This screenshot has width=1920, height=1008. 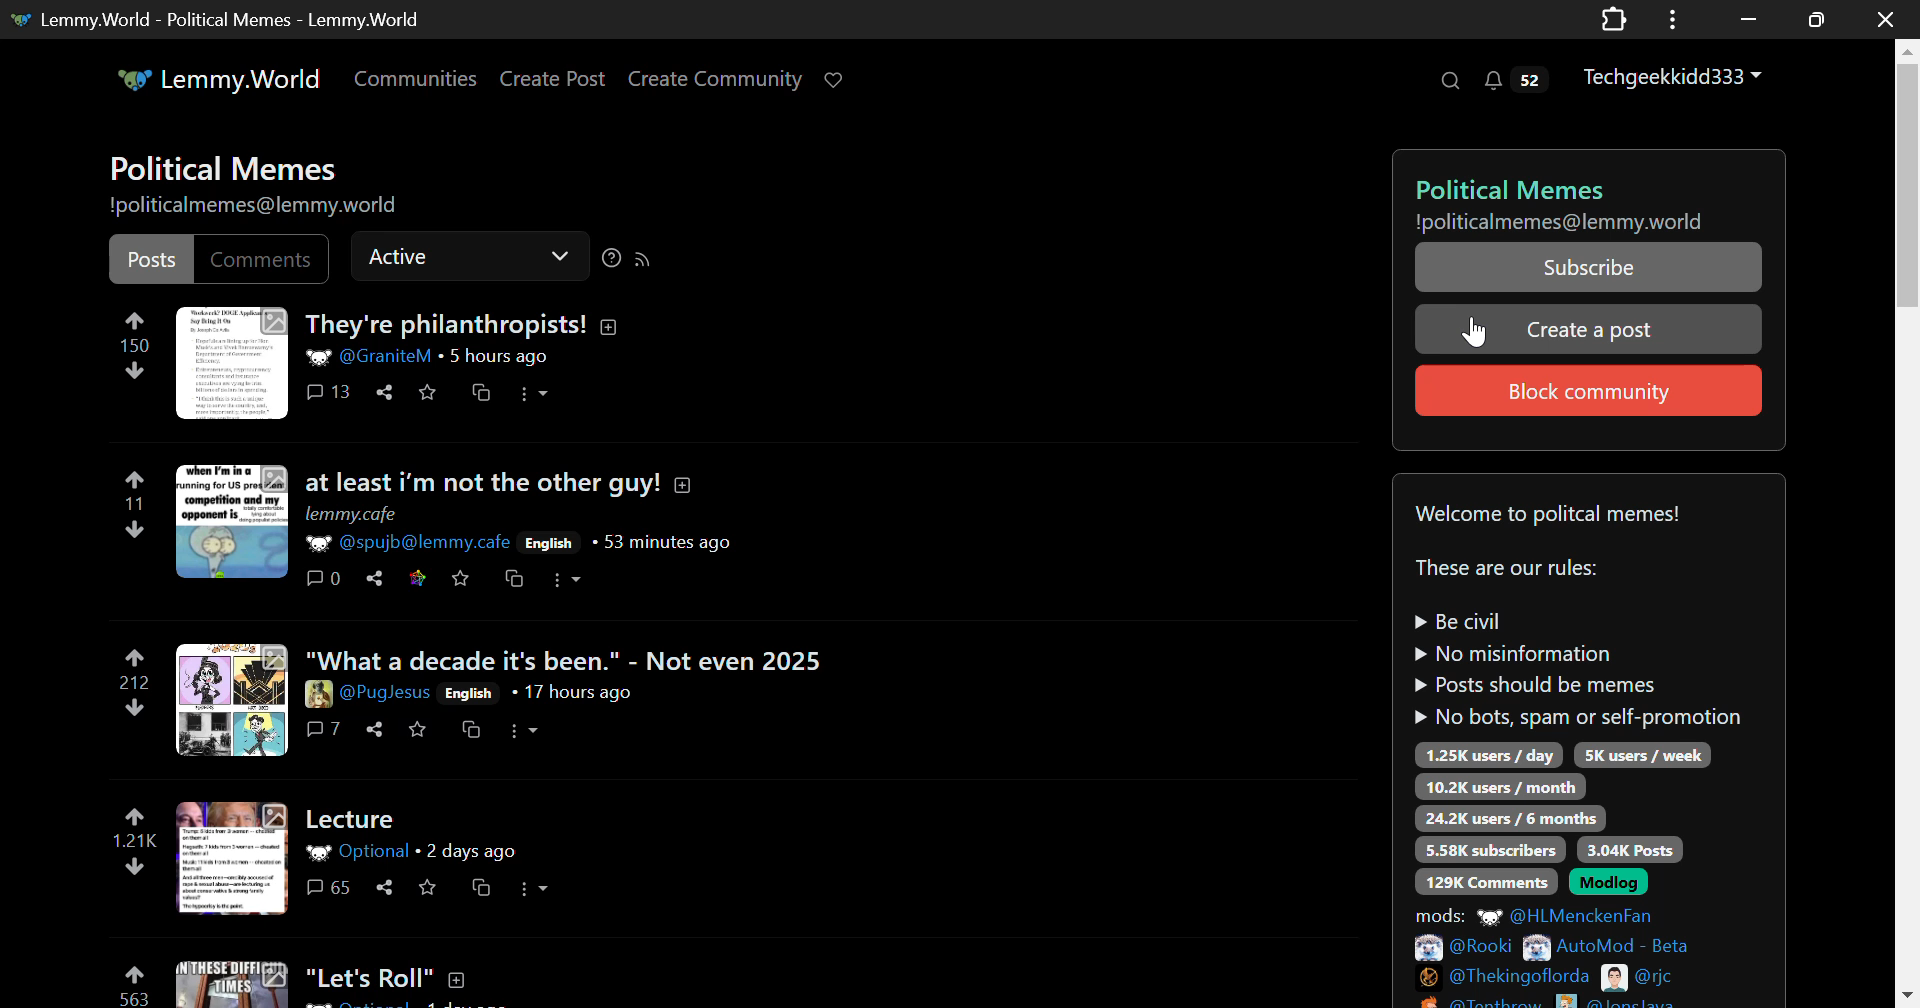 I want to click on "What a decade it's been." - Not even 2025, so click(x=571, y=660).